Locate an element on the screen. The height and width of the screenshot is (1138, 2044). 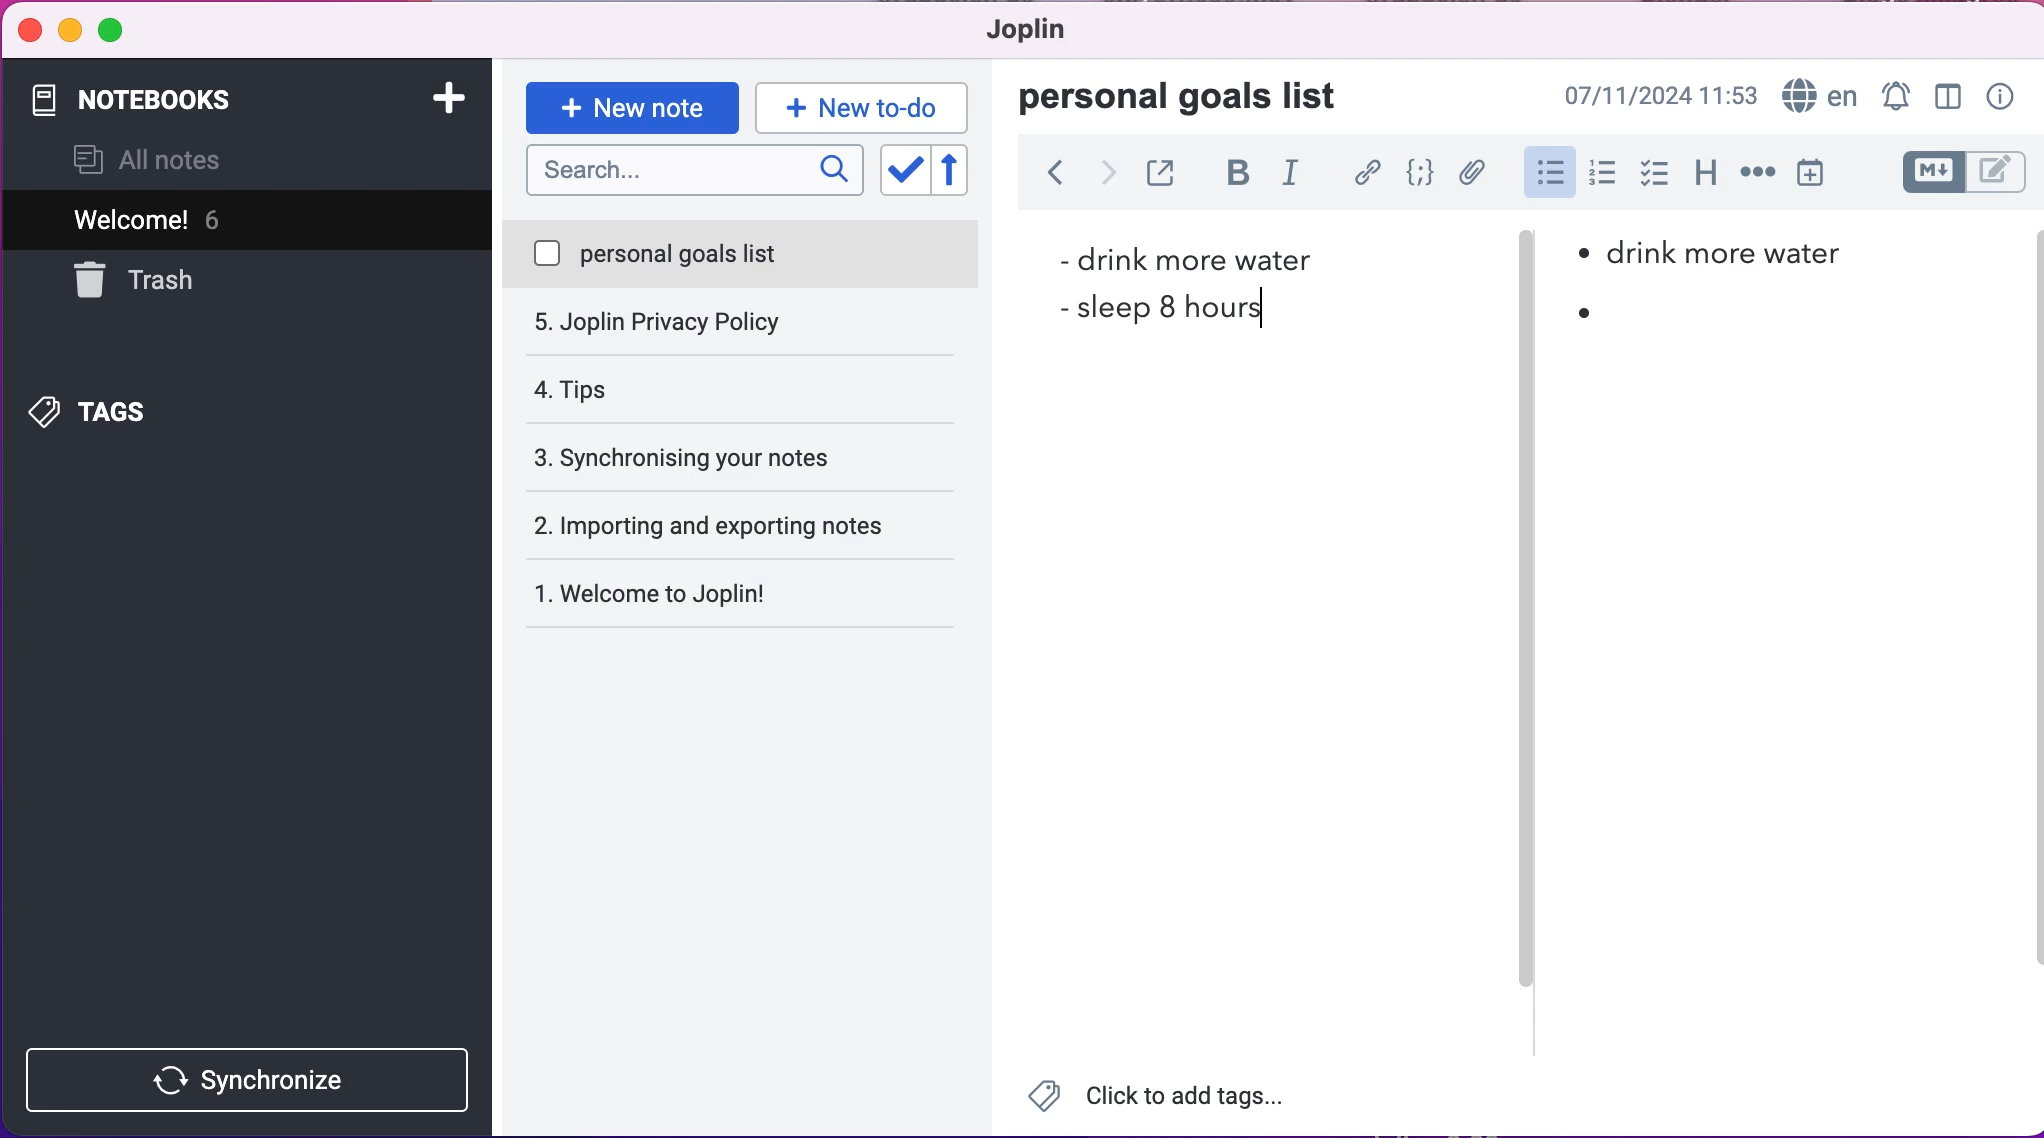
maximize is located at coordinates (119, 33).